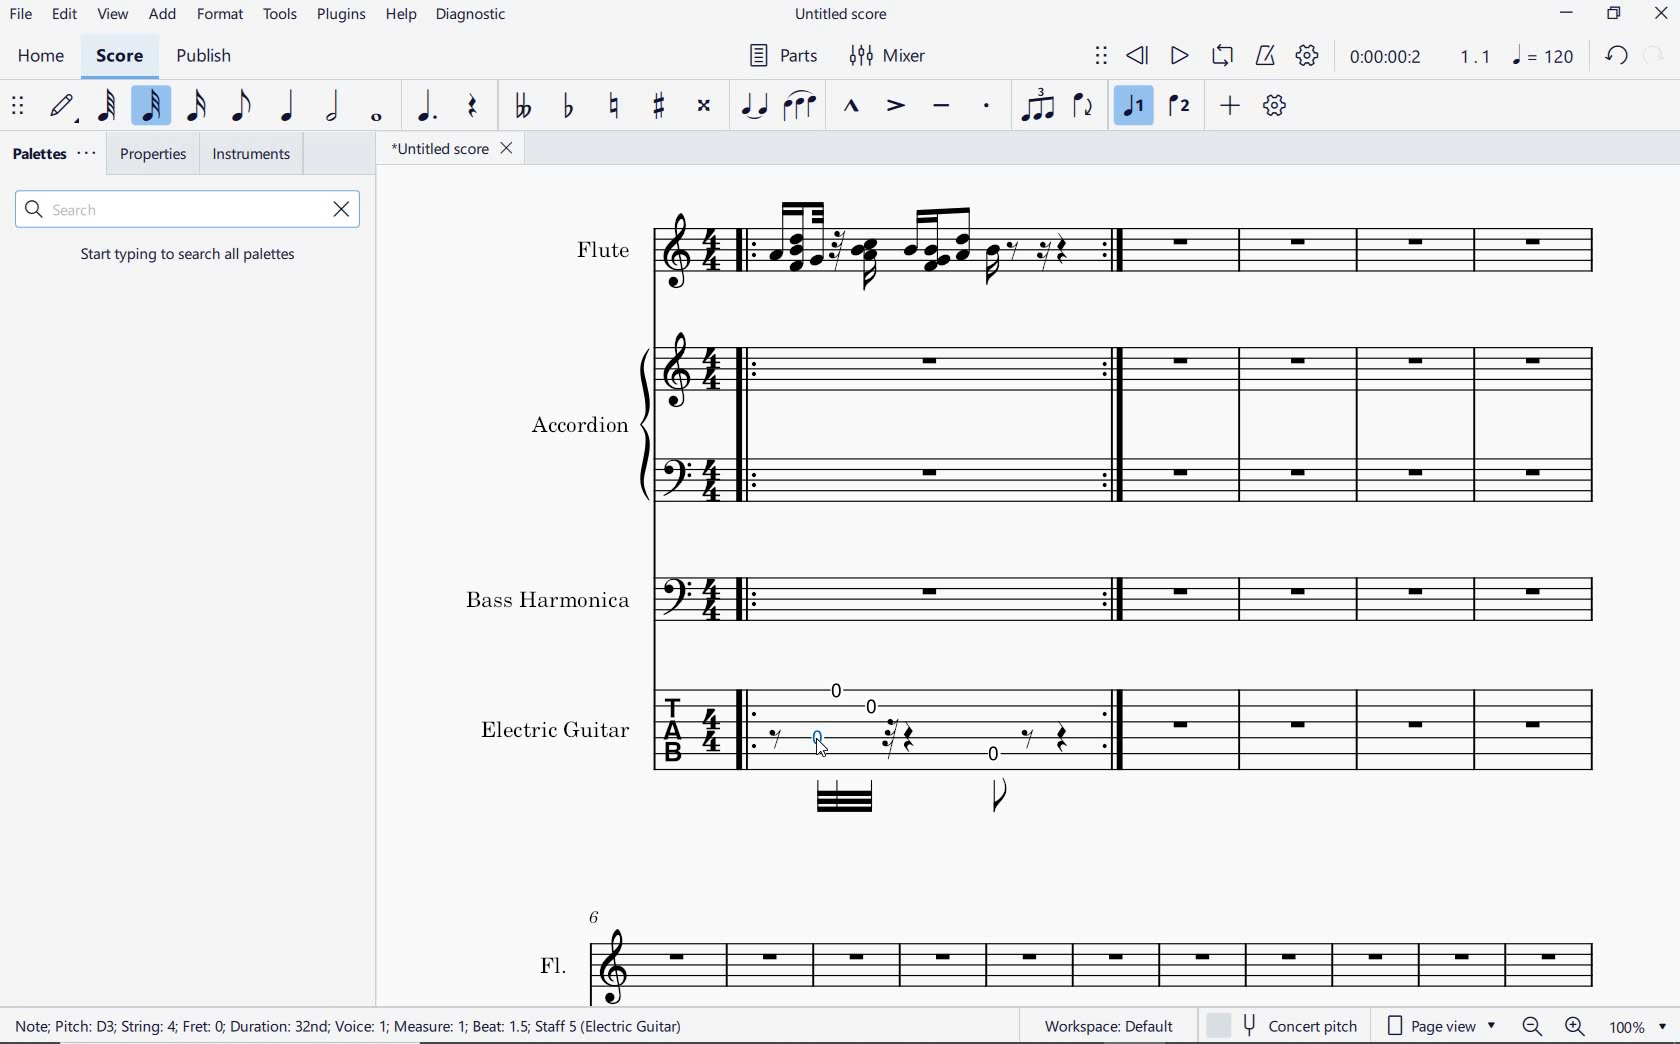 The image size is (1680, 1044). I want to click on add, so click(1233, 107).